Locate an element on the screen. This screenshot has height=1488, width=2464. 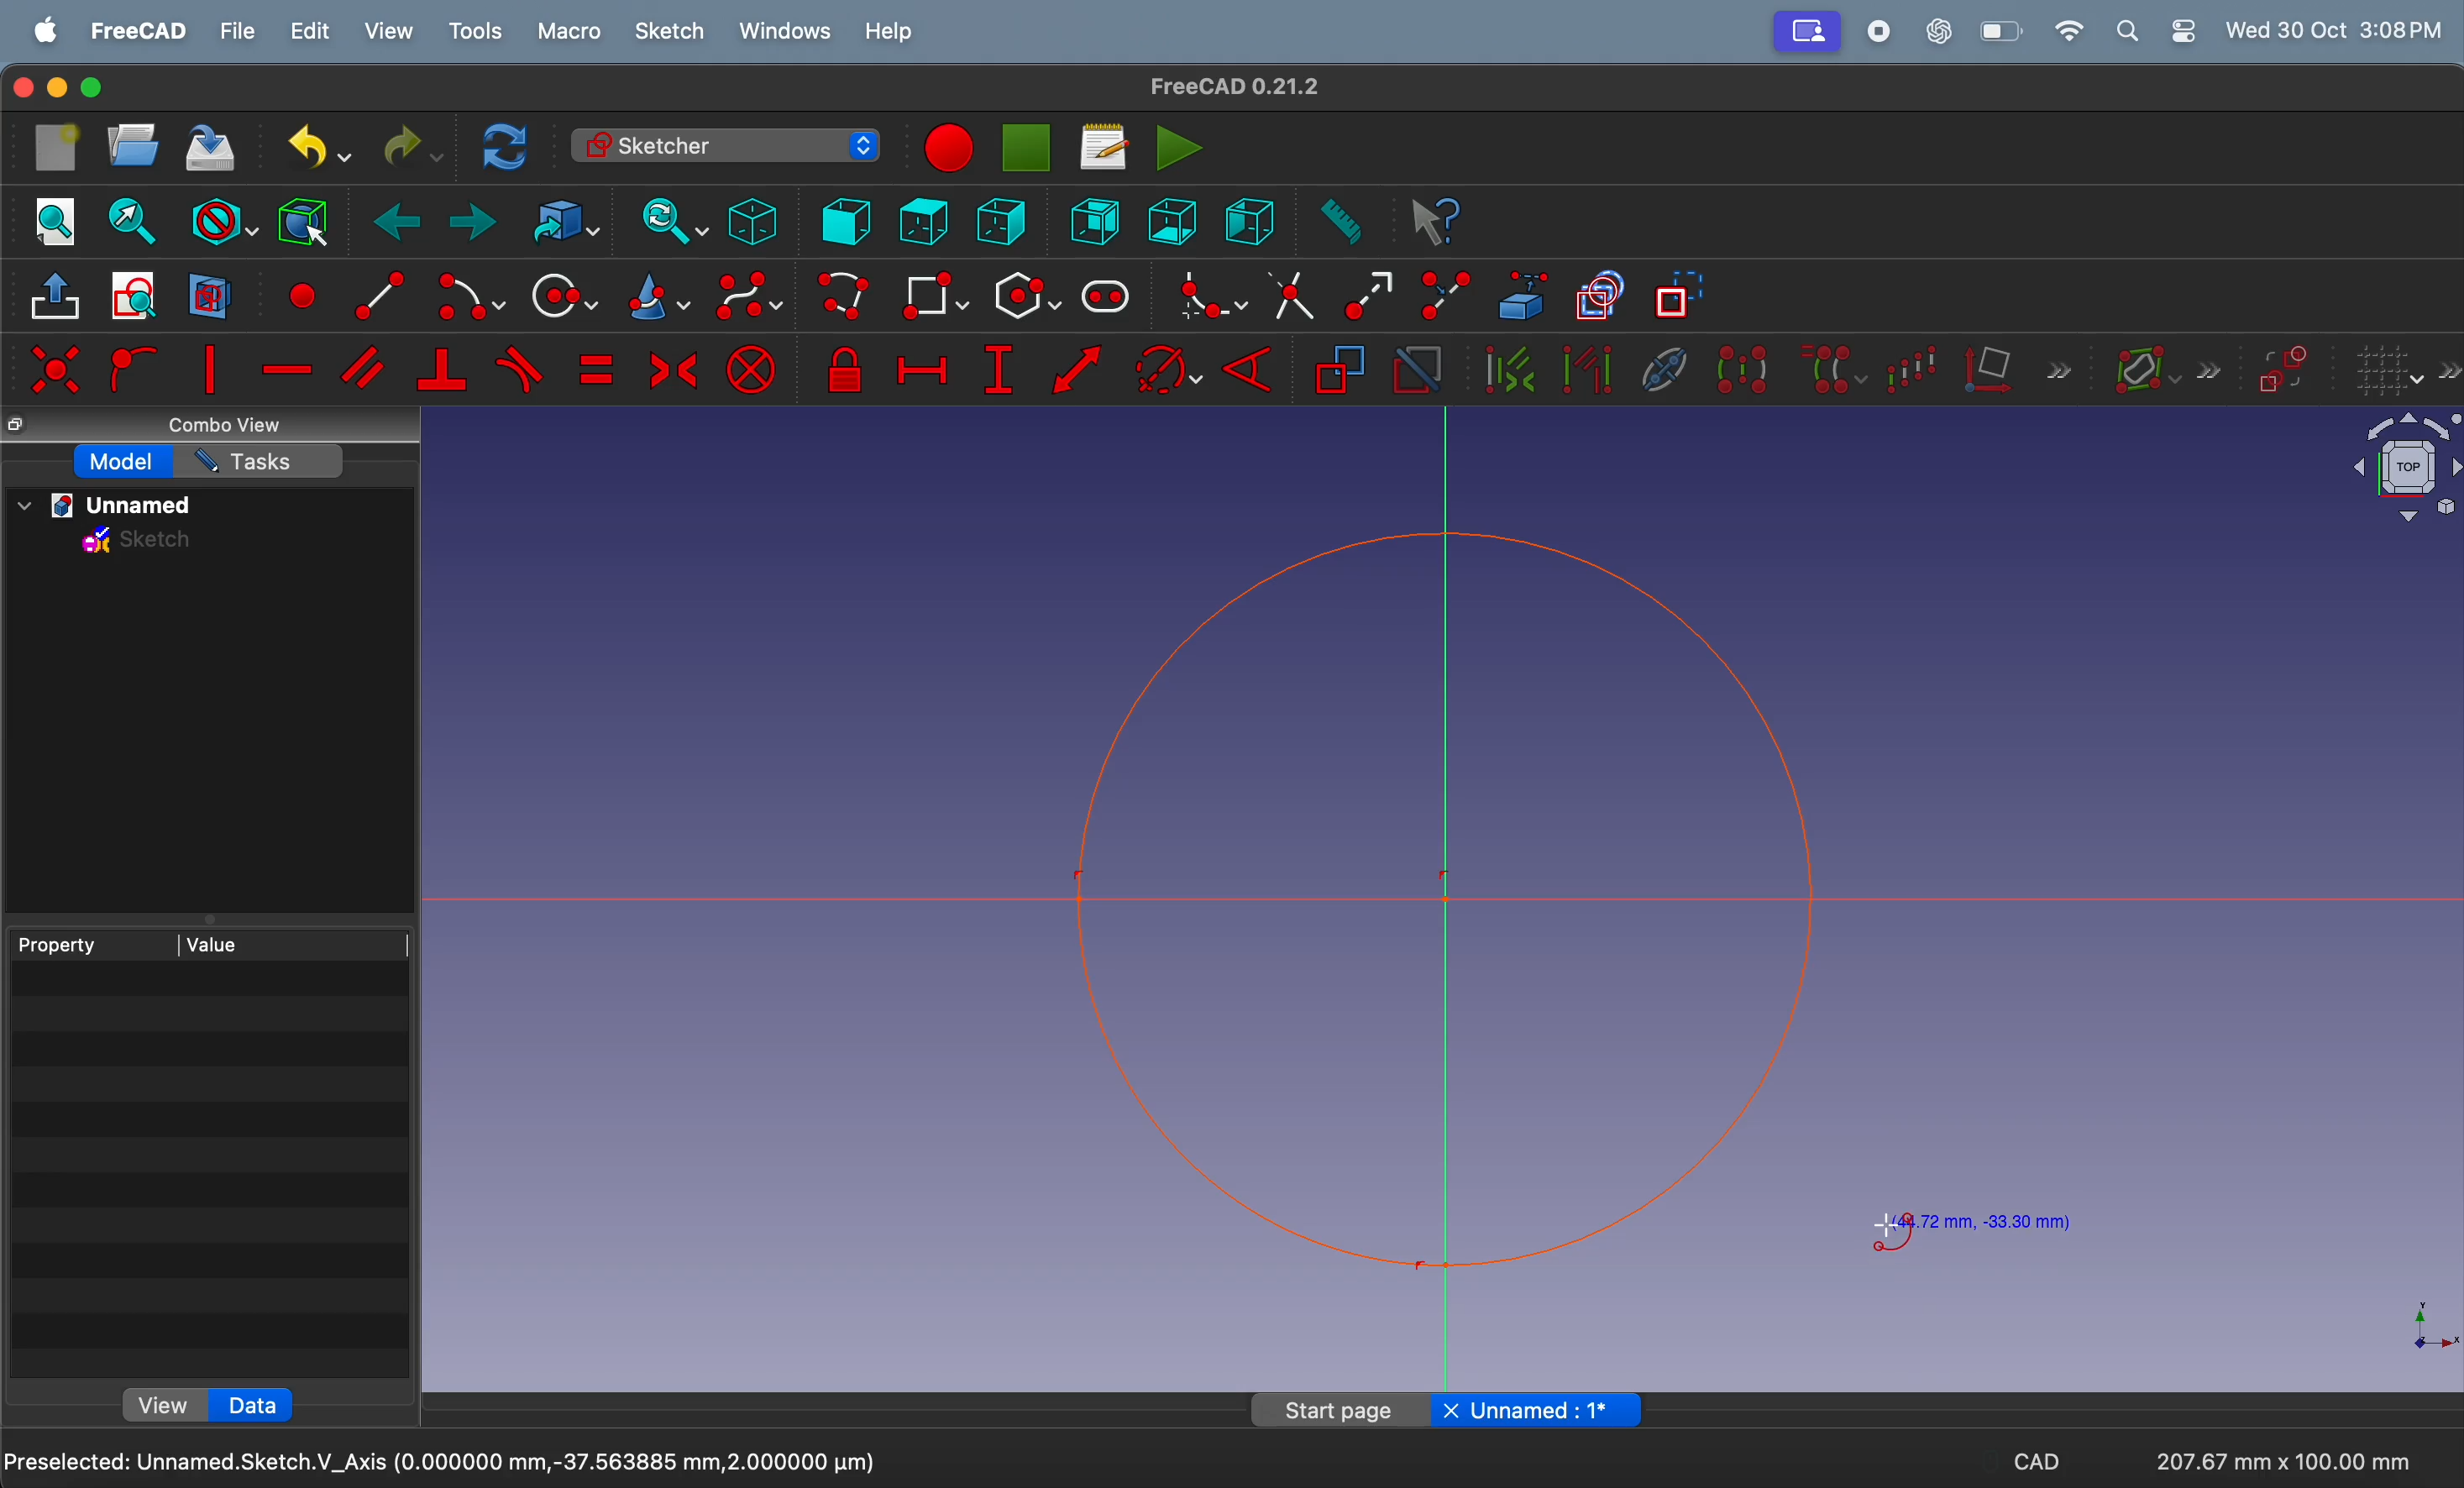
model task is located at coordinates (121, 460).